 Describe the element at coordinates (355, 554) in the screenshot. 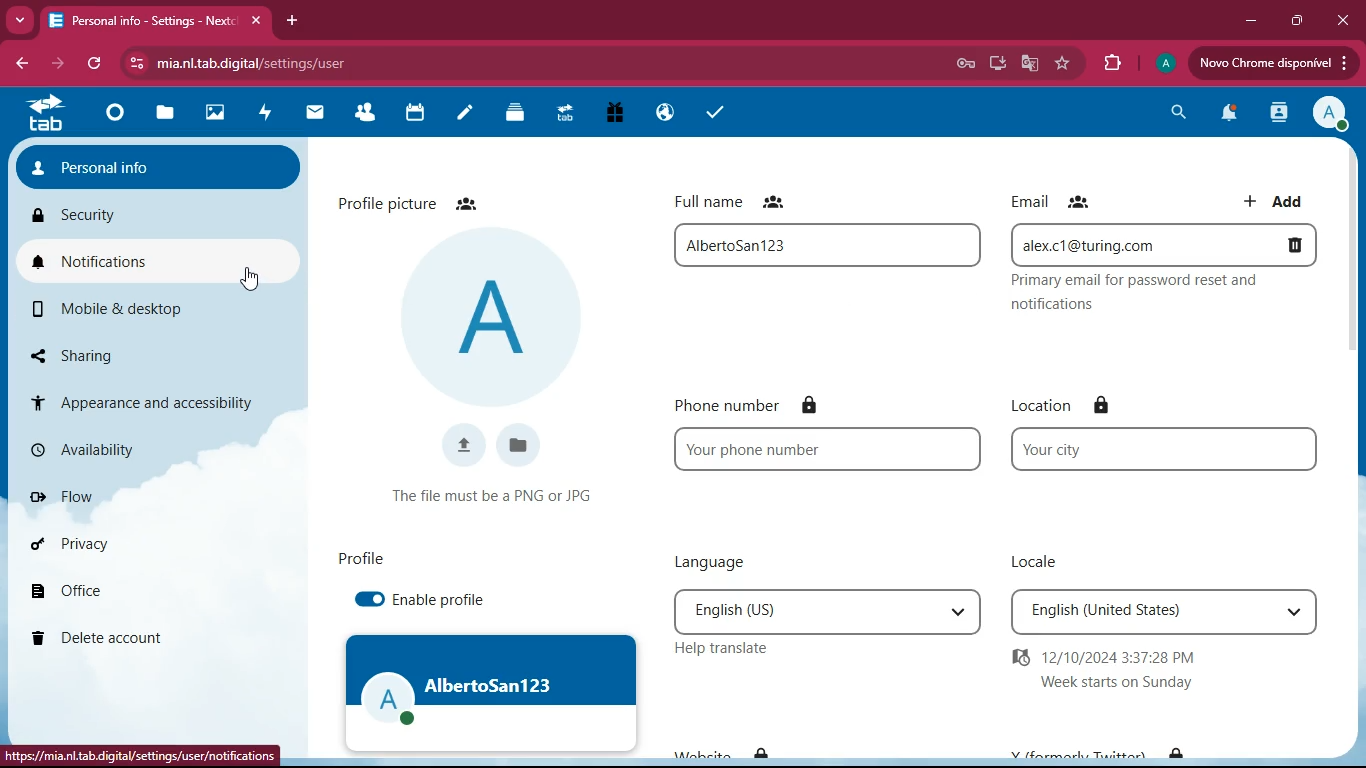

I see `profile` at that location.